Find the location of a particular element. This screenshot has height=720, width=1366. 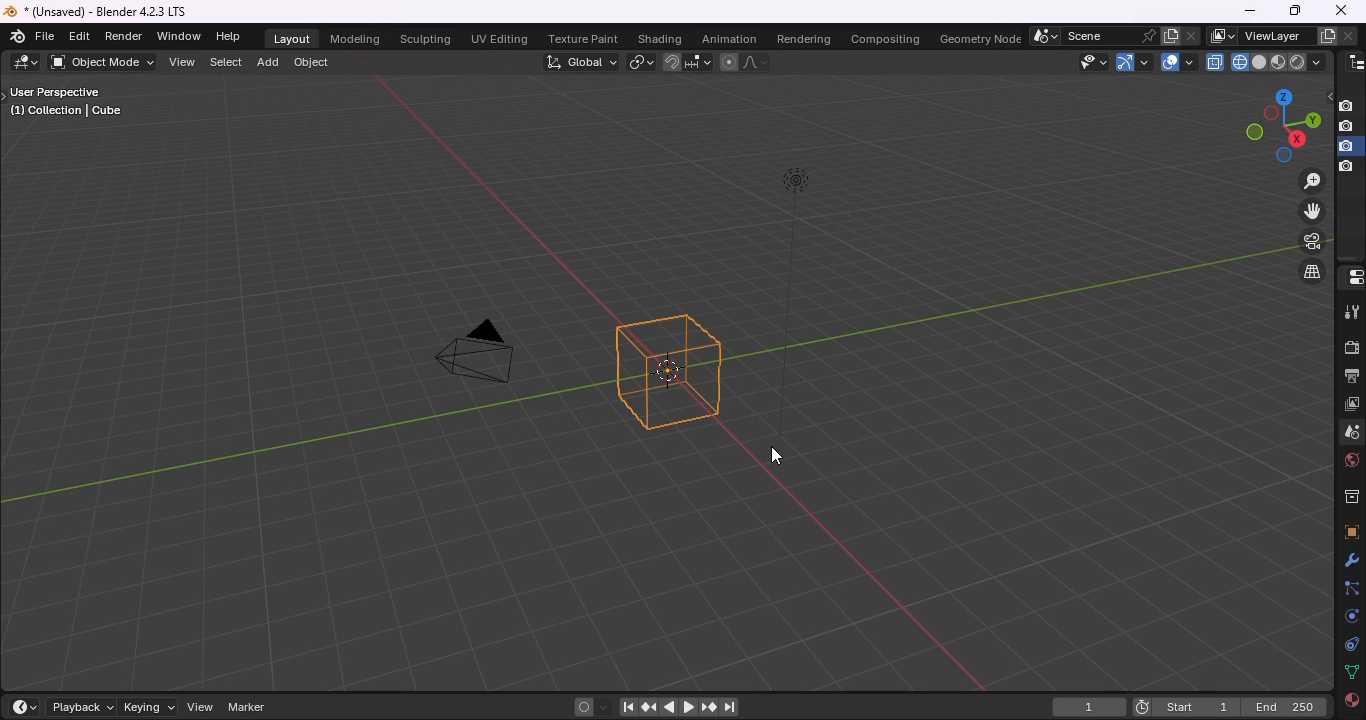

default cube is located at coordinates (668, 373).